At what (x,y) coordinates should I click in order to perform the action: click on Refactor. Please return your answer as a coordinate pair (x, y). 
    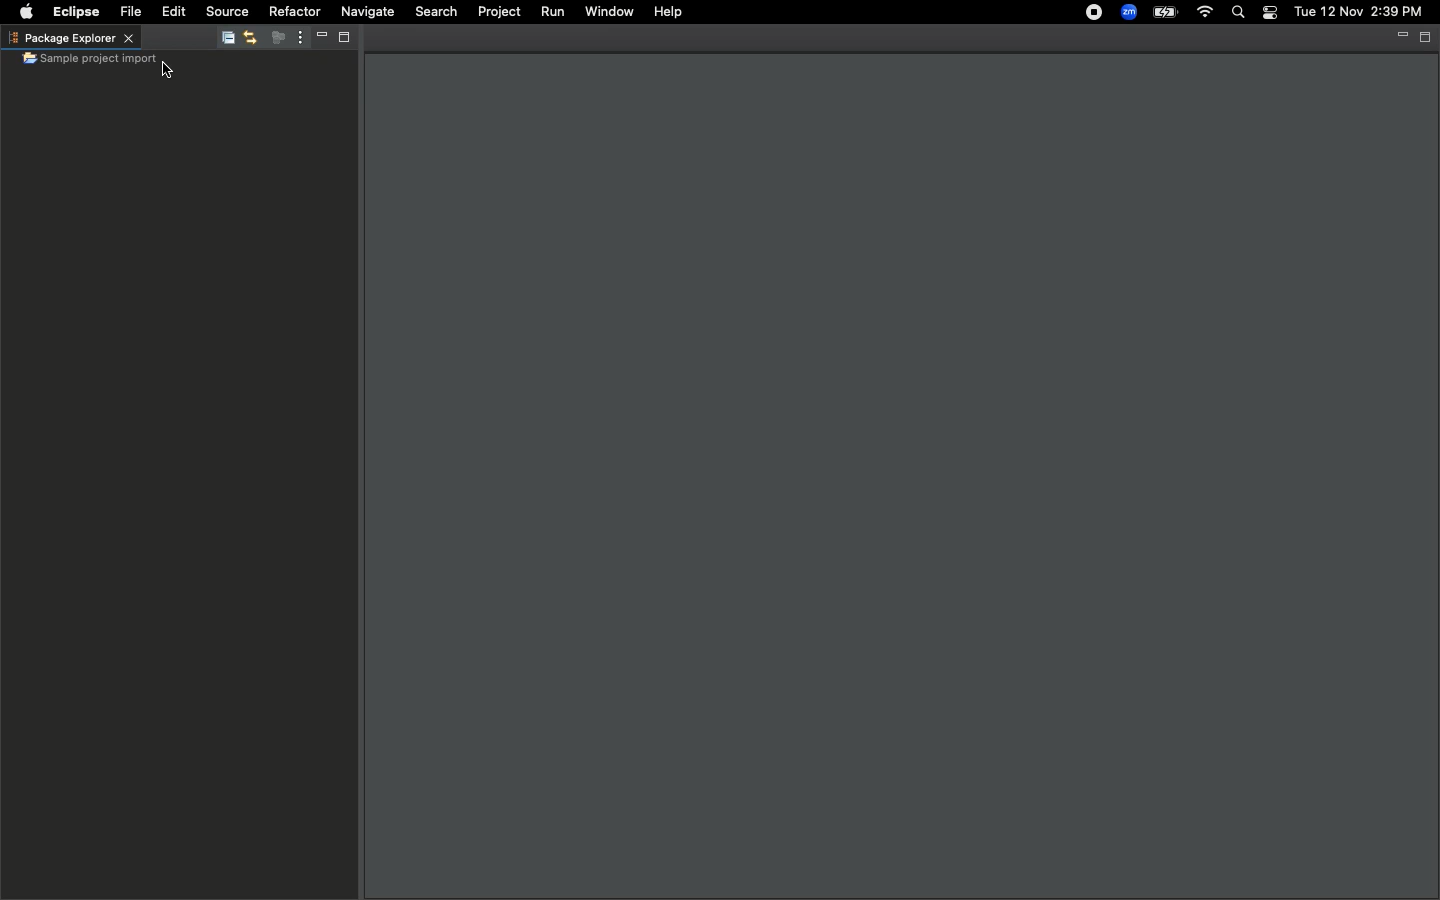
    Looking at the image, I should click on (294, 10).